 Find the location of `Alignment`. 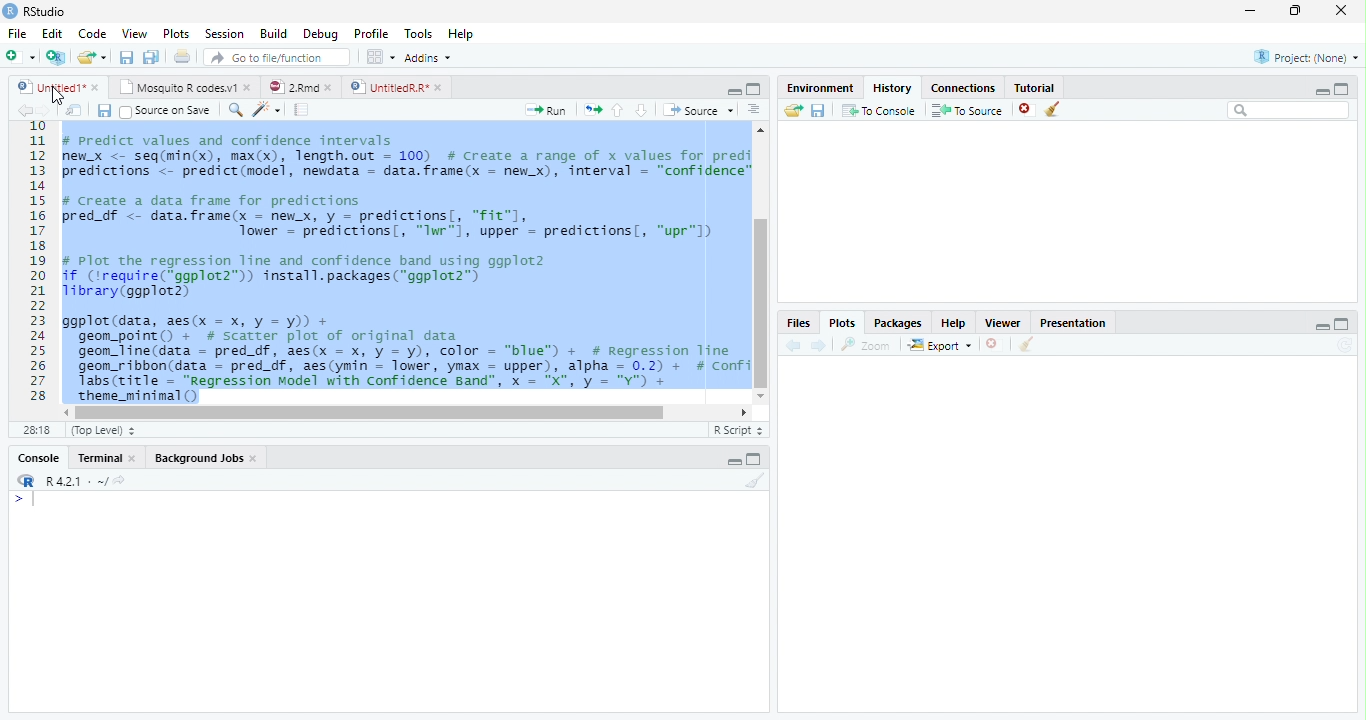

Alignment is located at coordinates (753, 110).